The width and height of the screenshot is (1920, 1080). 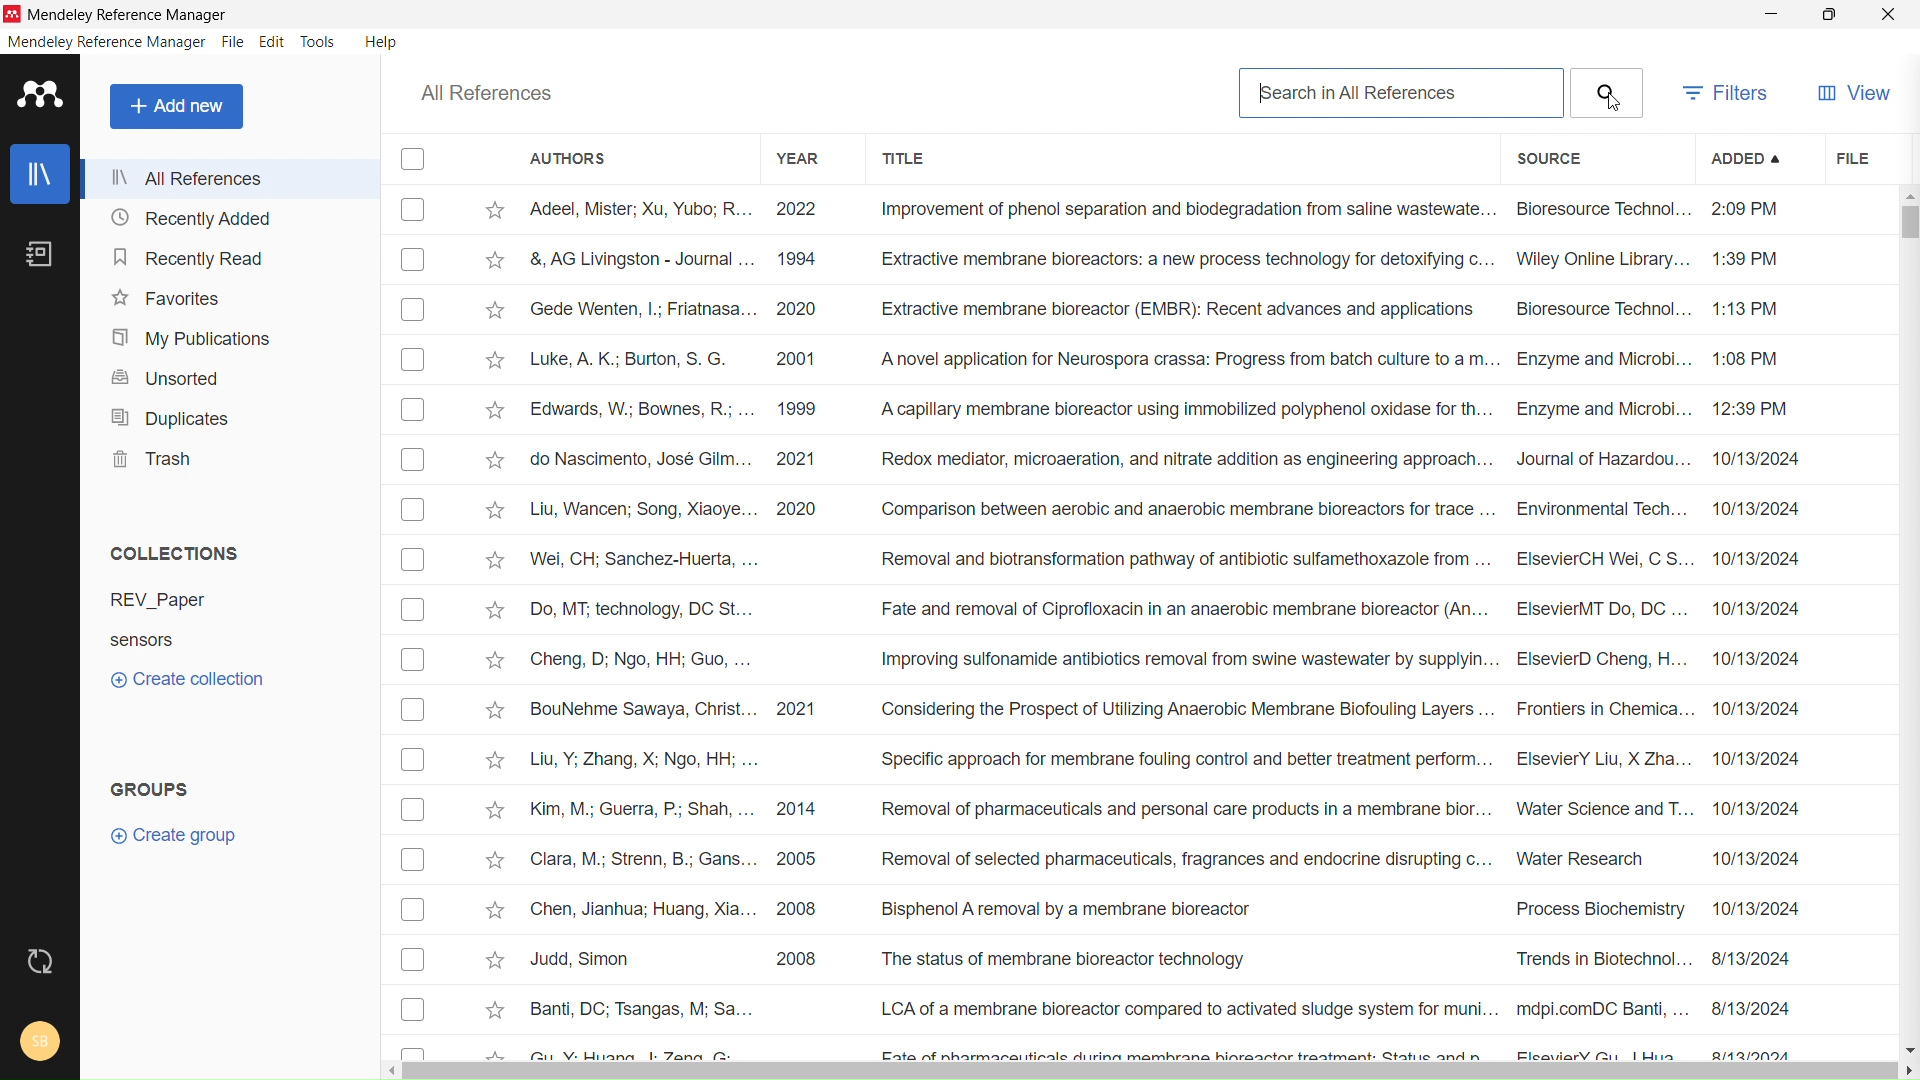 What do you see at coordinates (496, 709) in the screenshot?
I see `Add to favorites` at bounding box center [496, 709].